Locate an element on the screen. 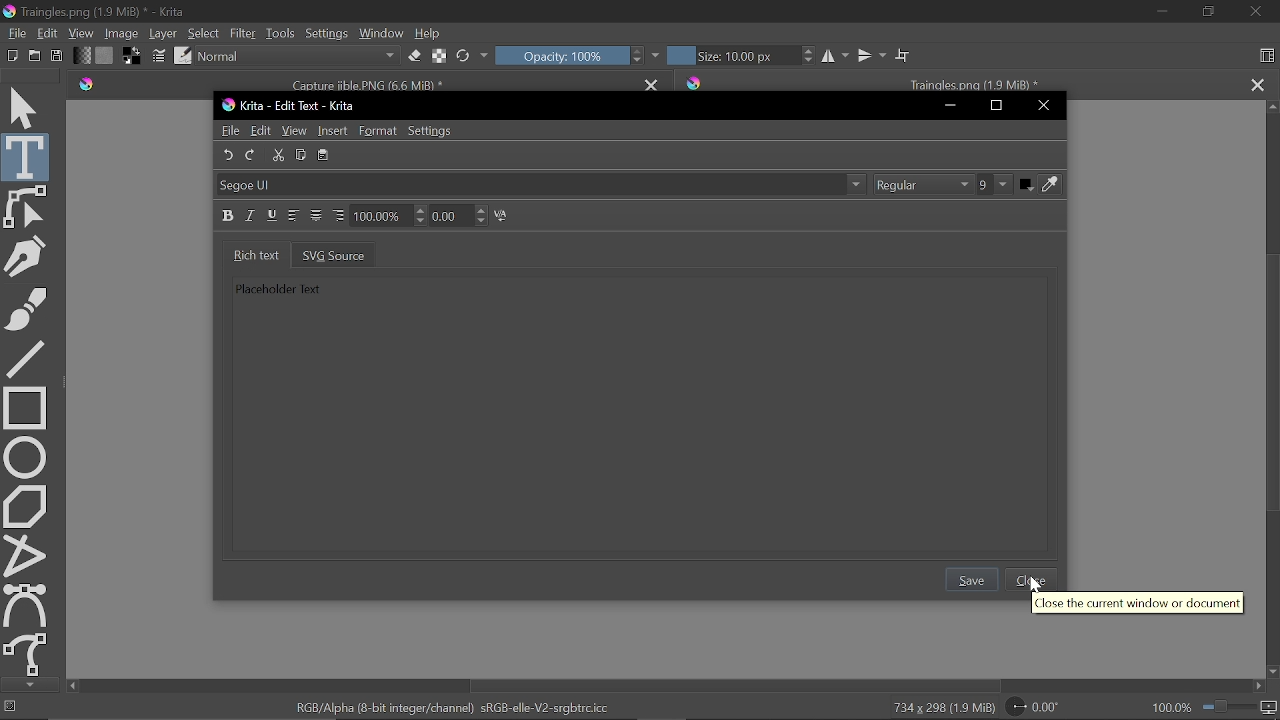  Close current tab is located at coordinates (650, 83).